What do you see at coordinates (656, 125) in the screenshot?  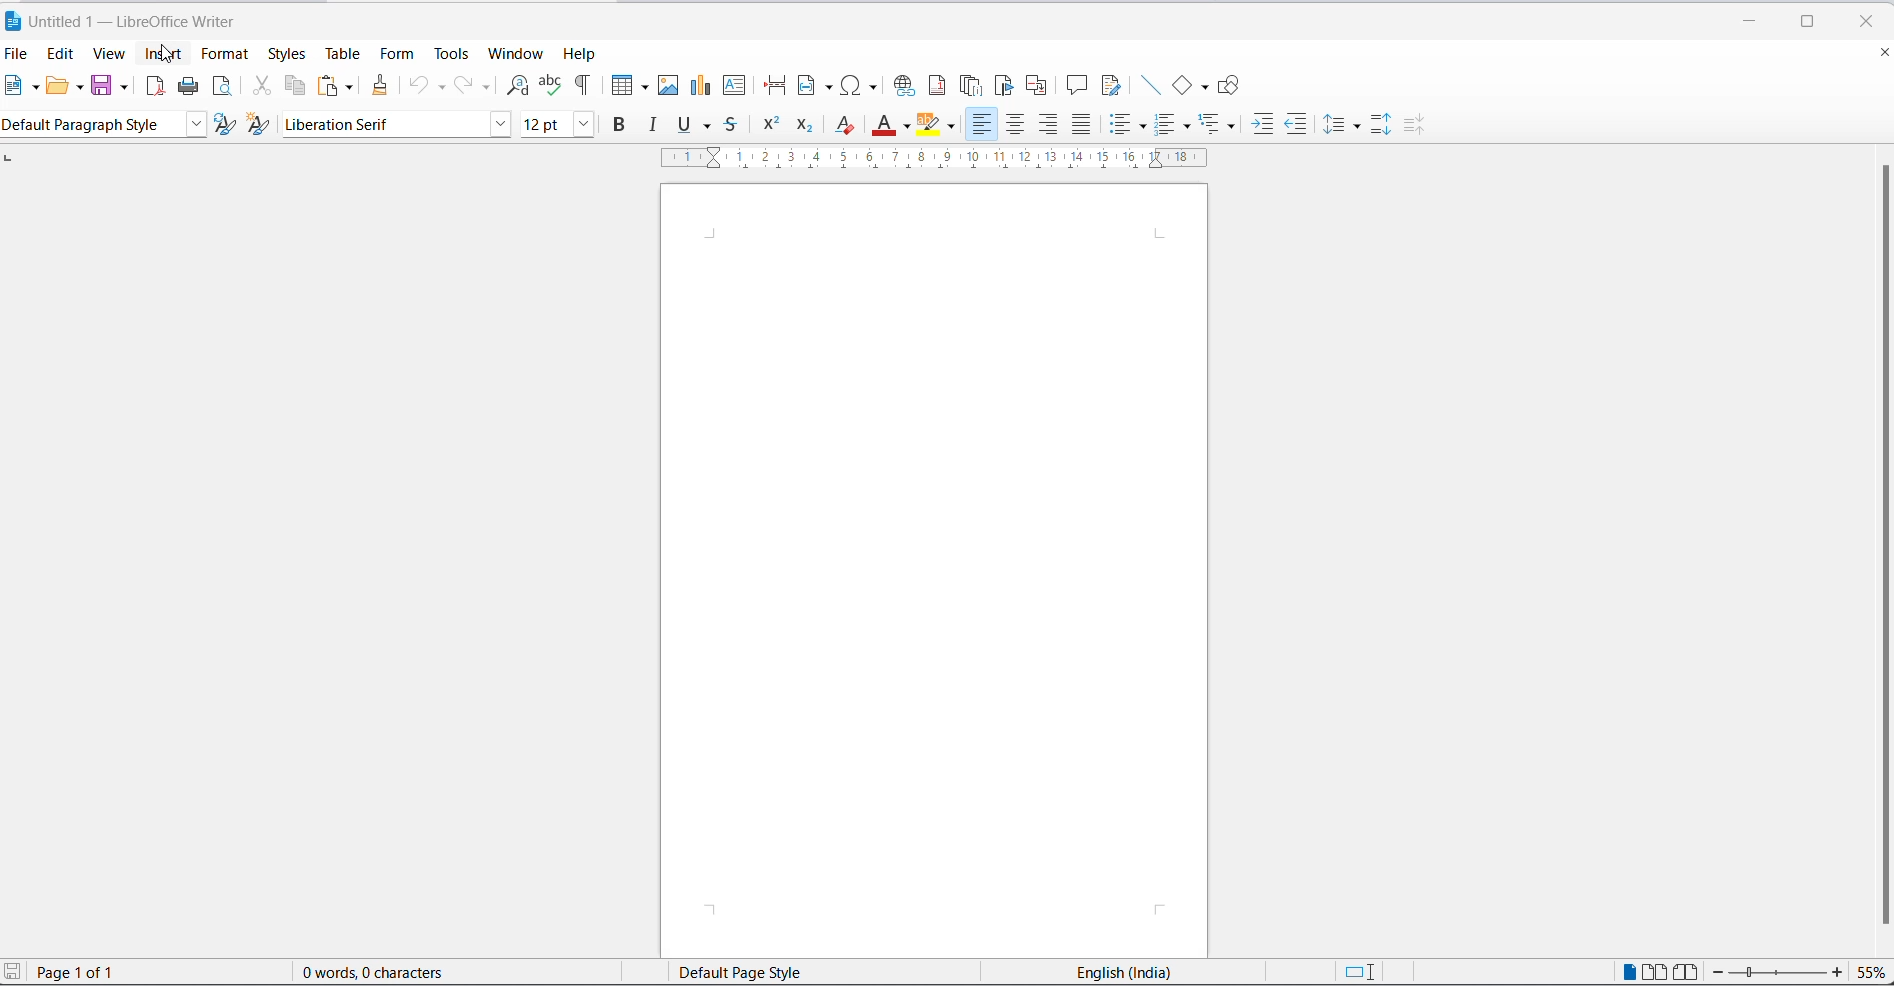 I see `italic` at bounding box center [656, 125].